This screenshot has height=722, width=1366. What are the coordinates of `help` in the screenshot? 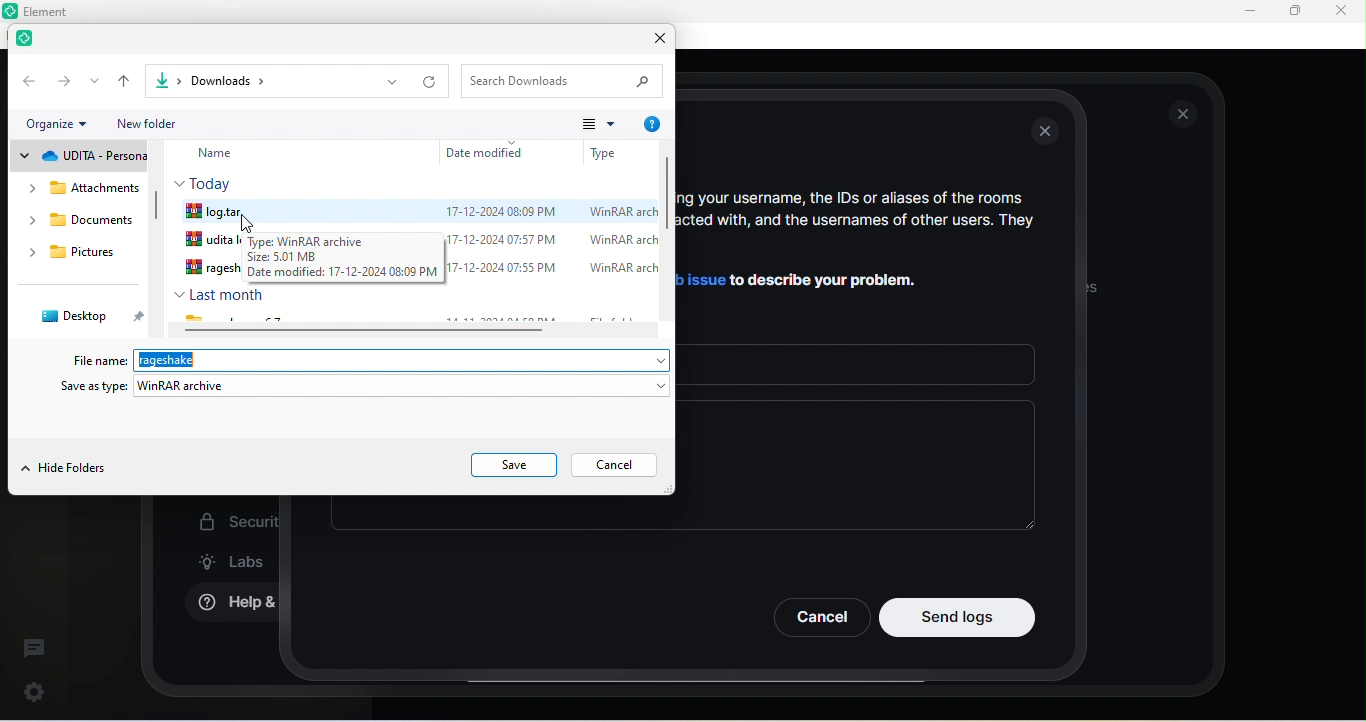 It's located at (651, 125).